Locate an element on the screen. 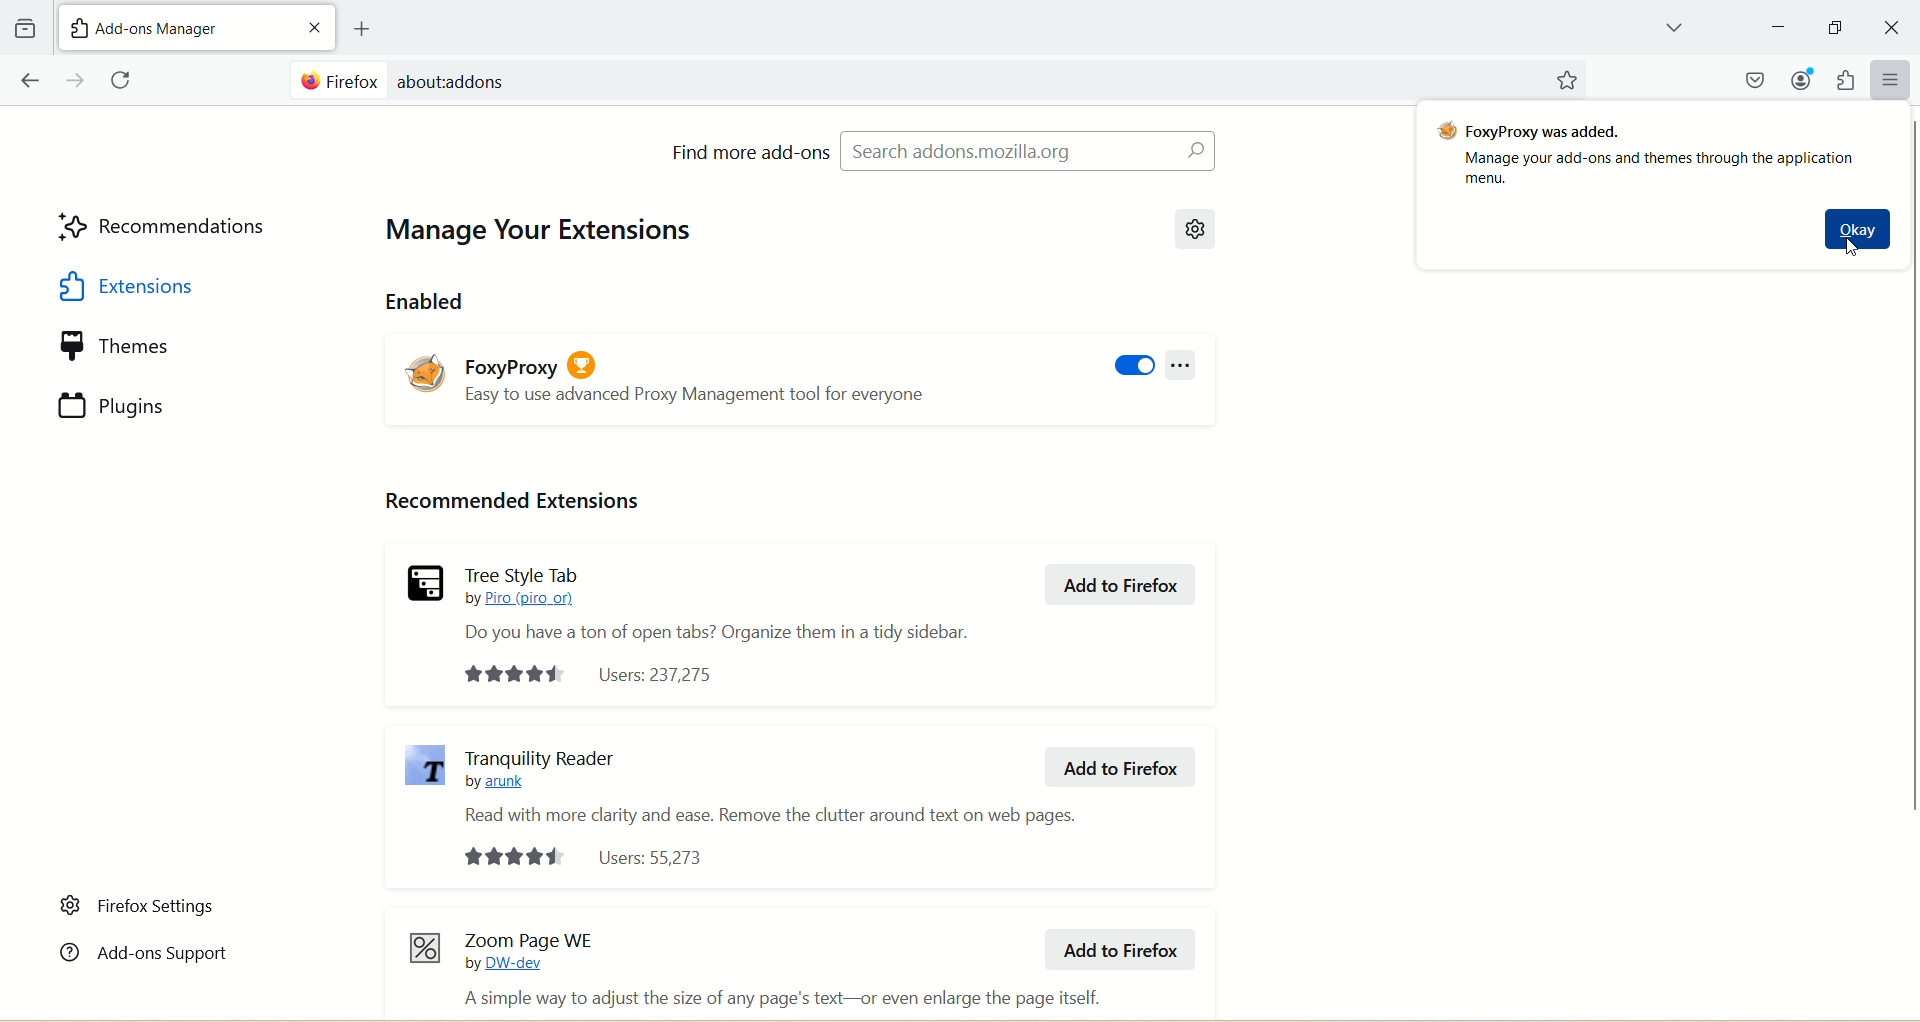  More is located at coordinates (1892, 79).